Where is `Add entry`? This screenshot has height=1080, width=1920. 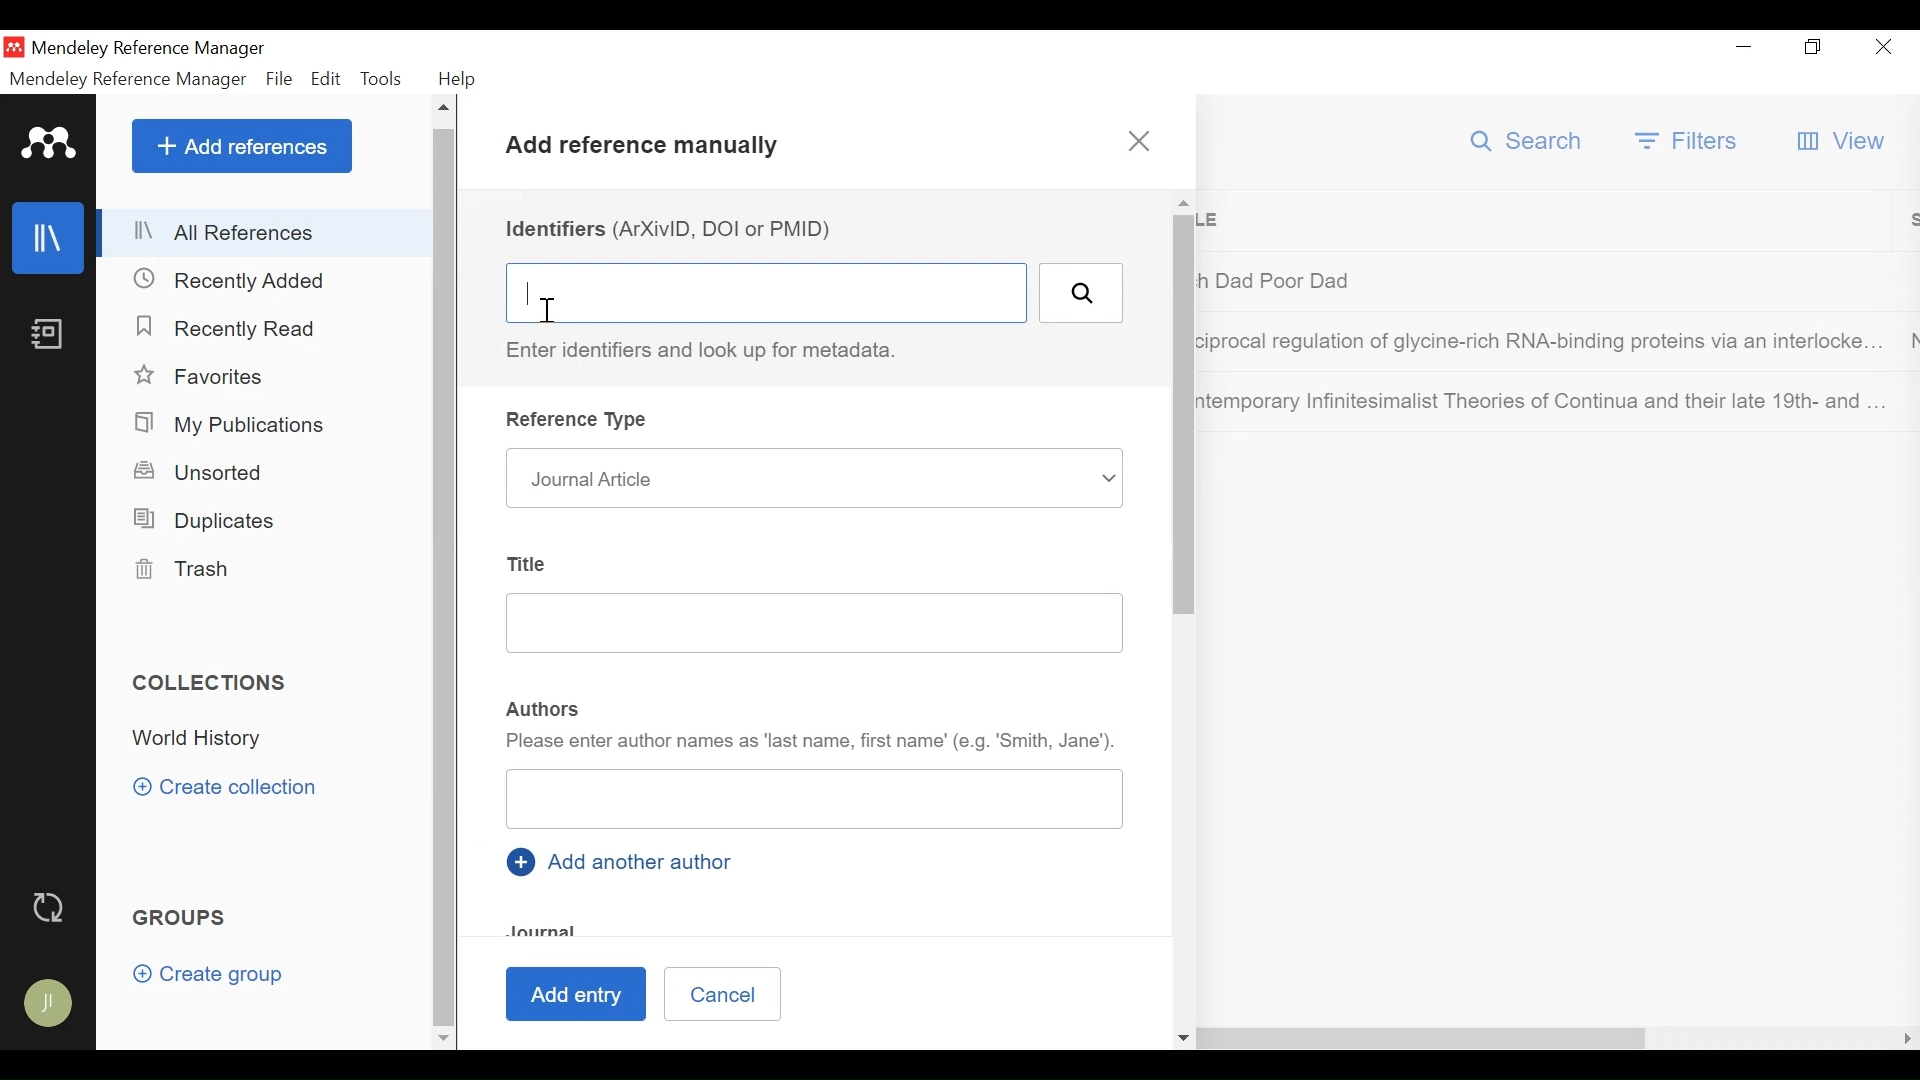
Add entry is located at coordinates (581, 994).